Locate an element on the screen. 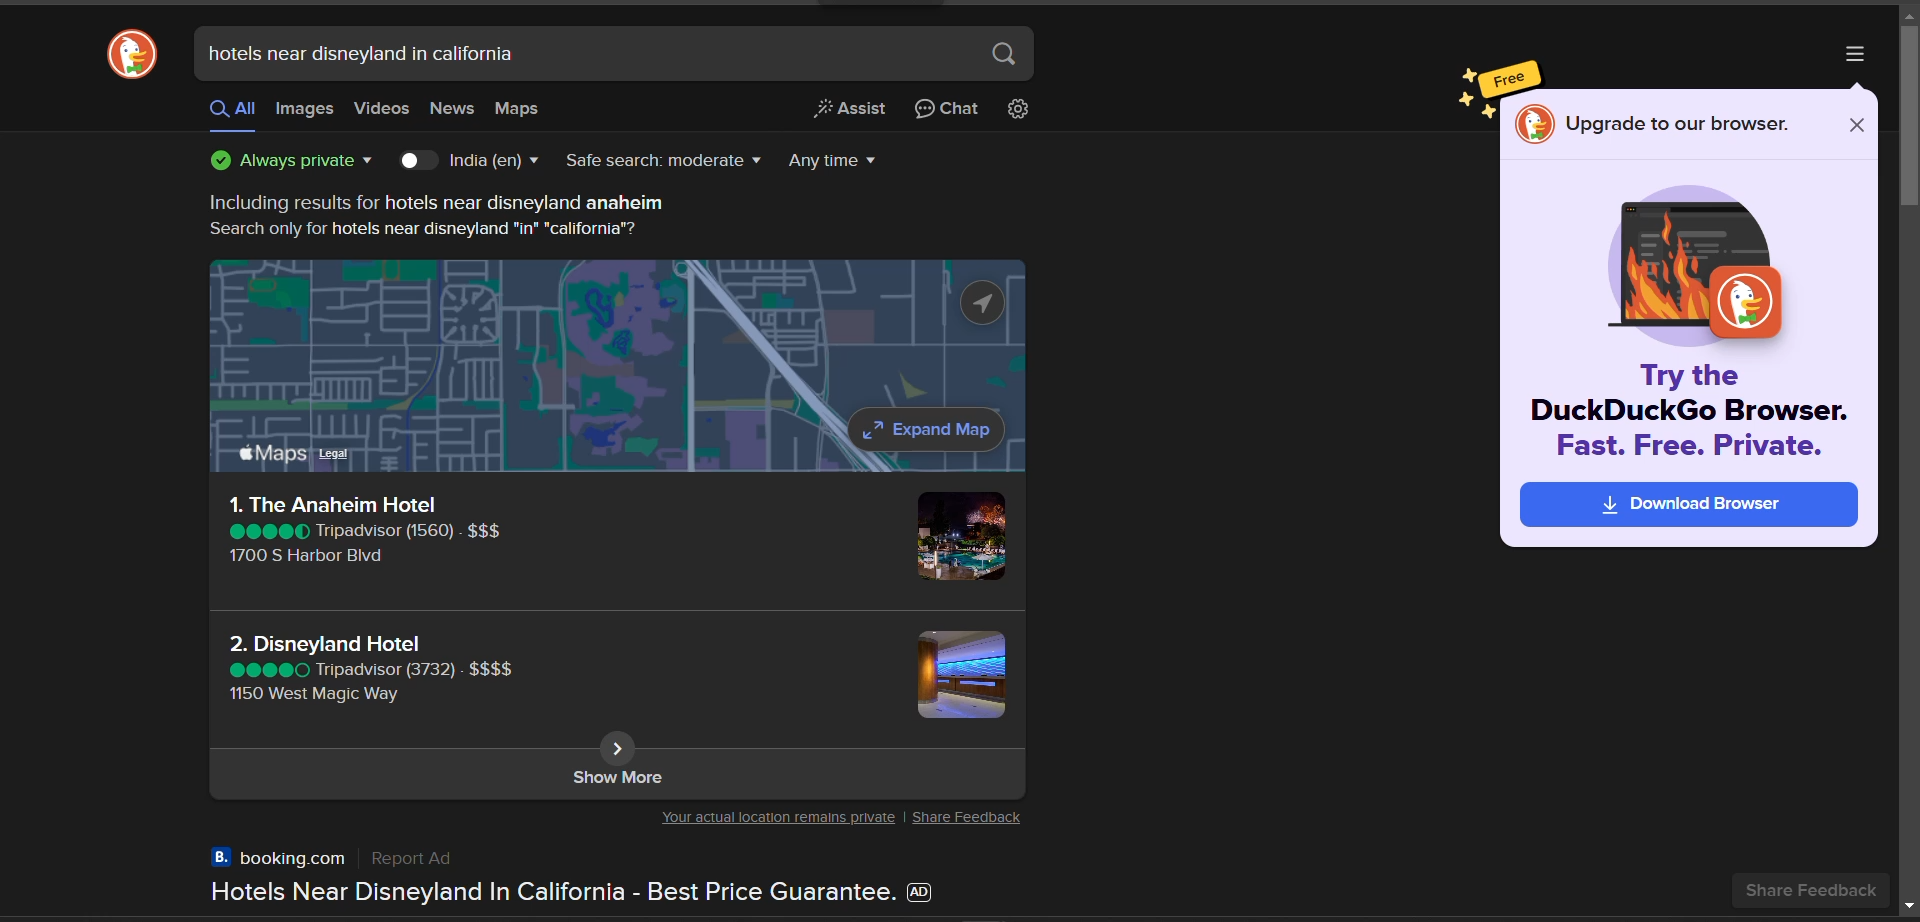 This screenshot has height=922, width=1920. suggestion-2 is located at coordinates (375, 666).